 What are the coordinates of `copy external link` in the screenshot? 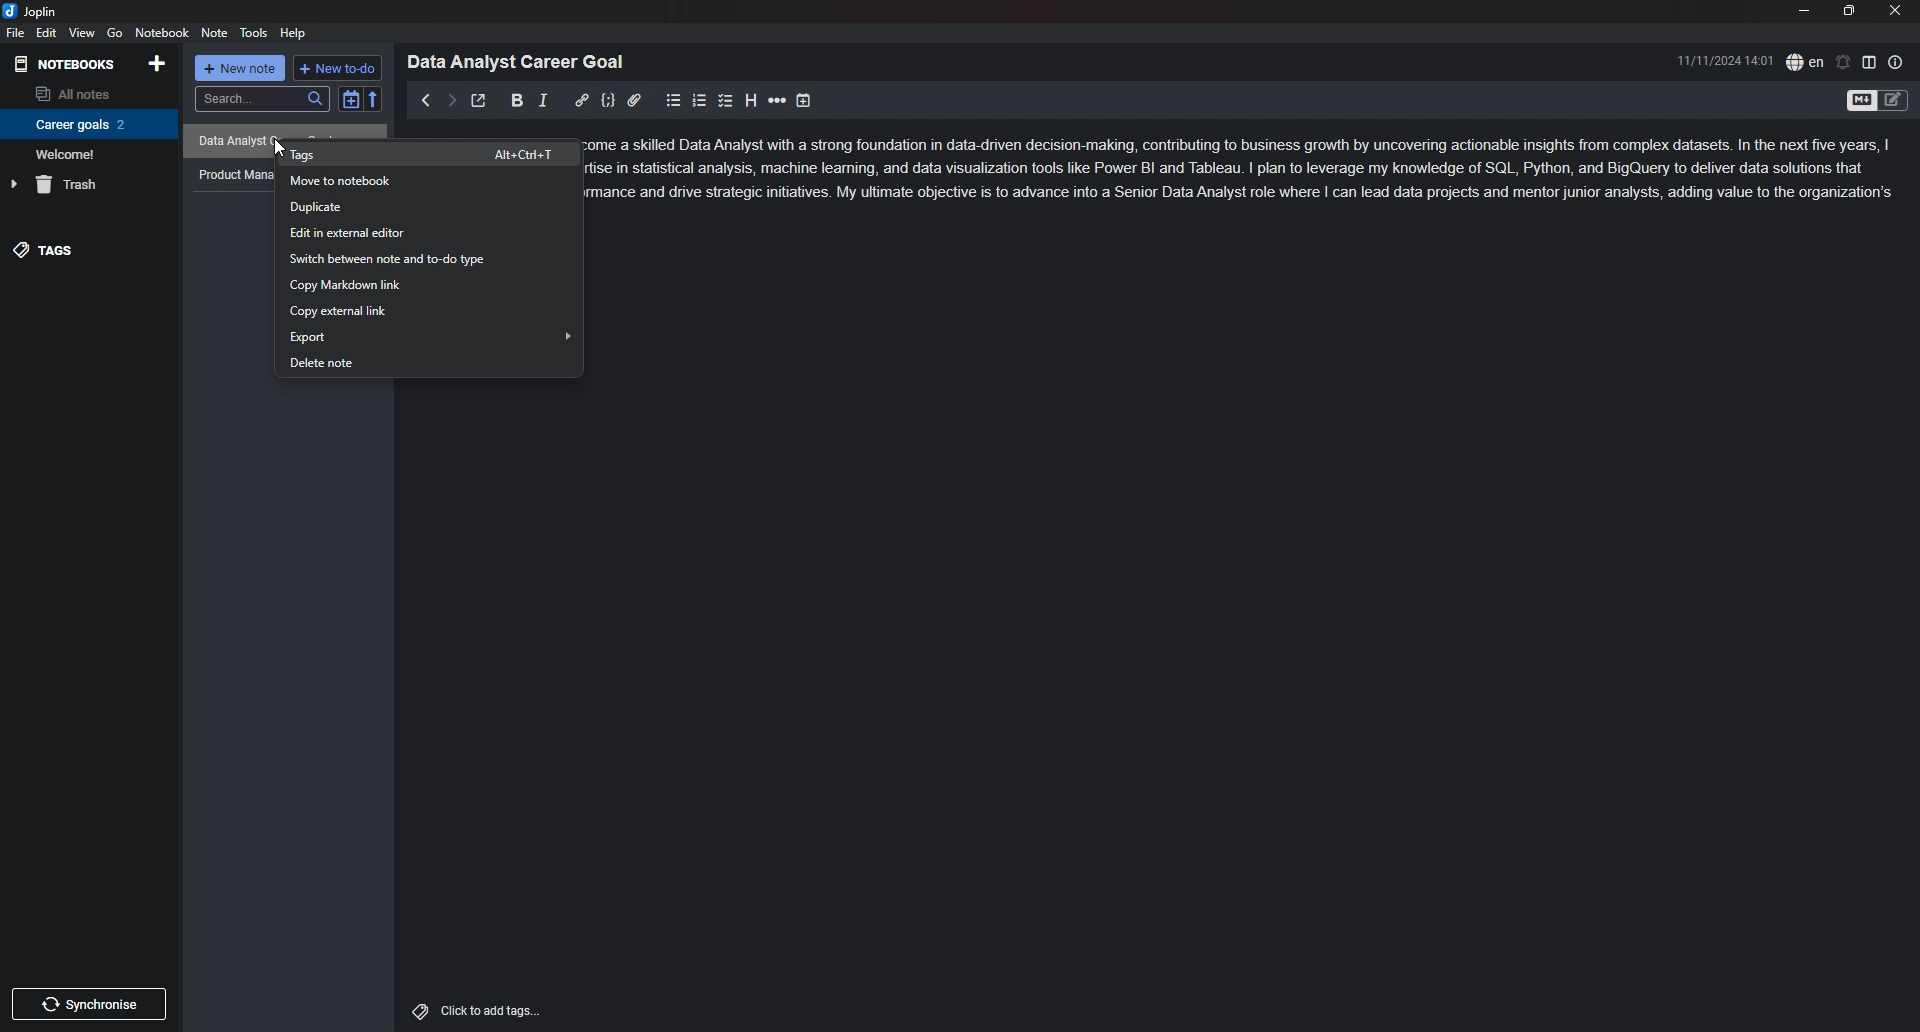 It's located at (426, 312).